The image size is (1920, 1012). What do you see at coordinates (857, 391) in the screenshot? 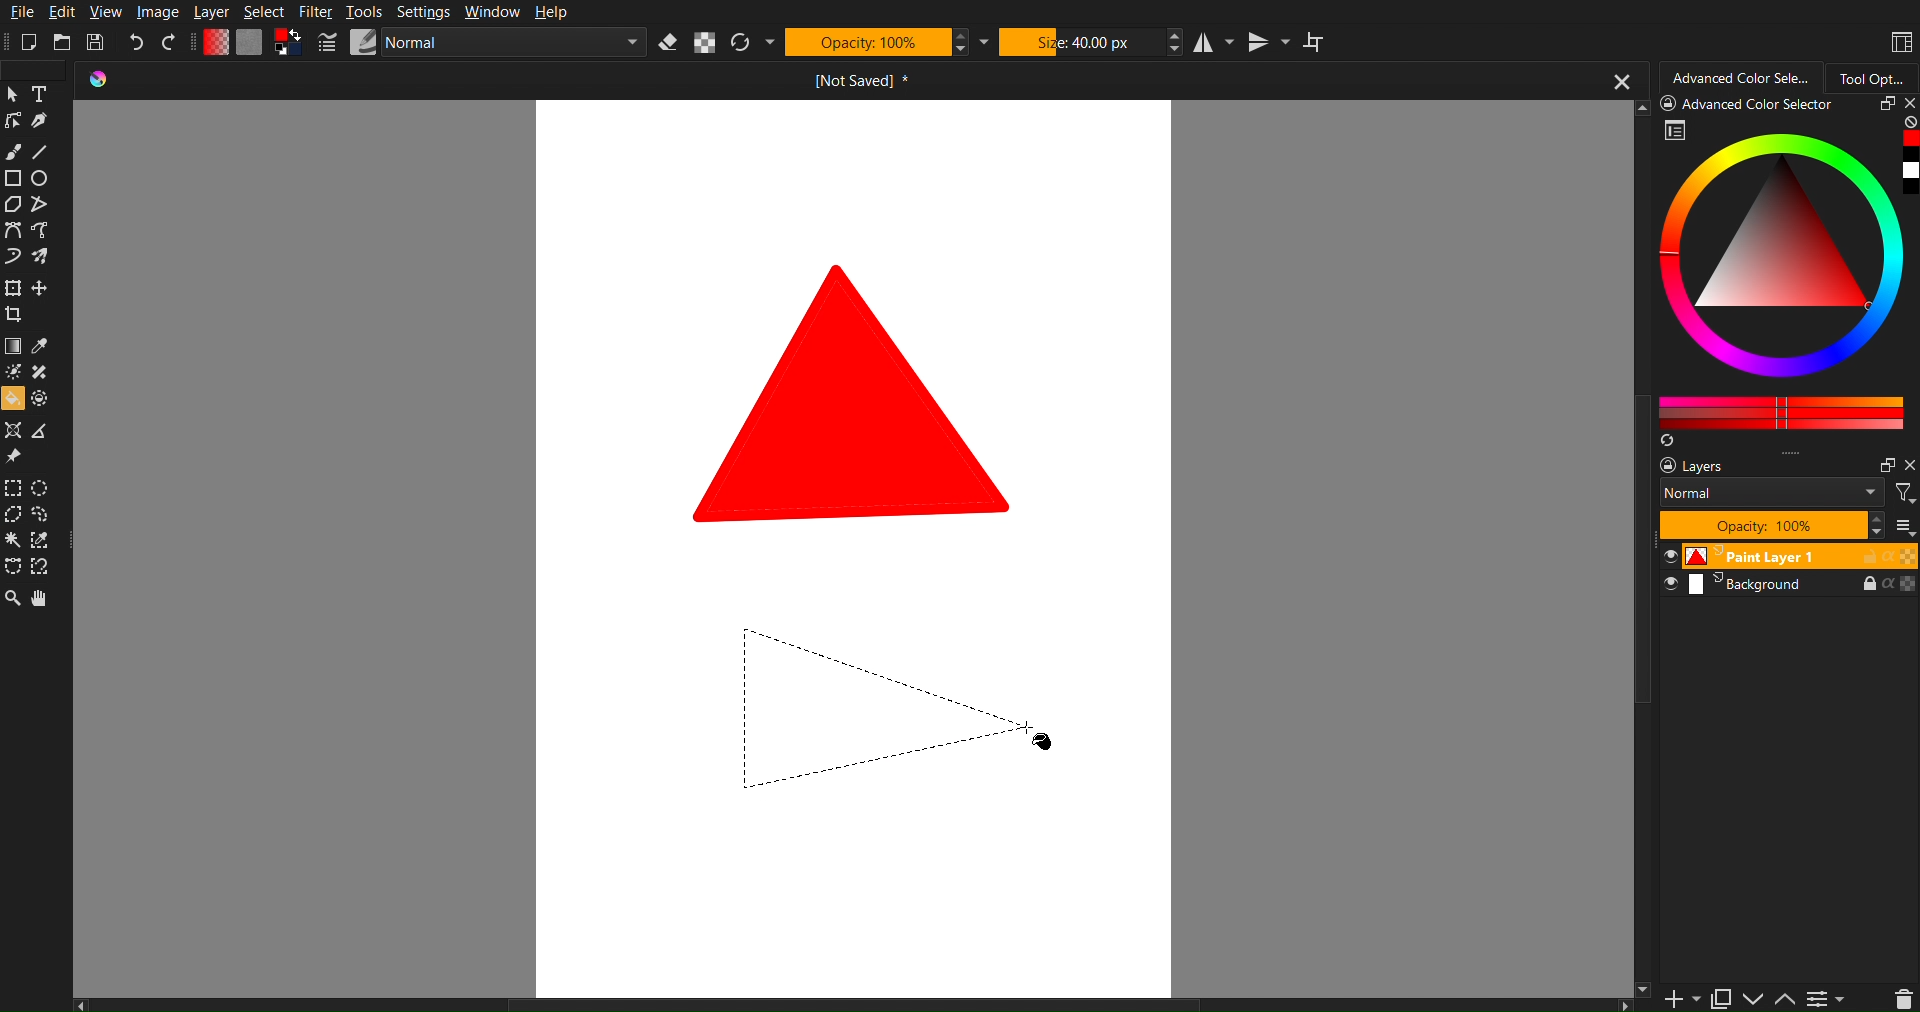
I see `Shape` at bounding box center [857, 391].